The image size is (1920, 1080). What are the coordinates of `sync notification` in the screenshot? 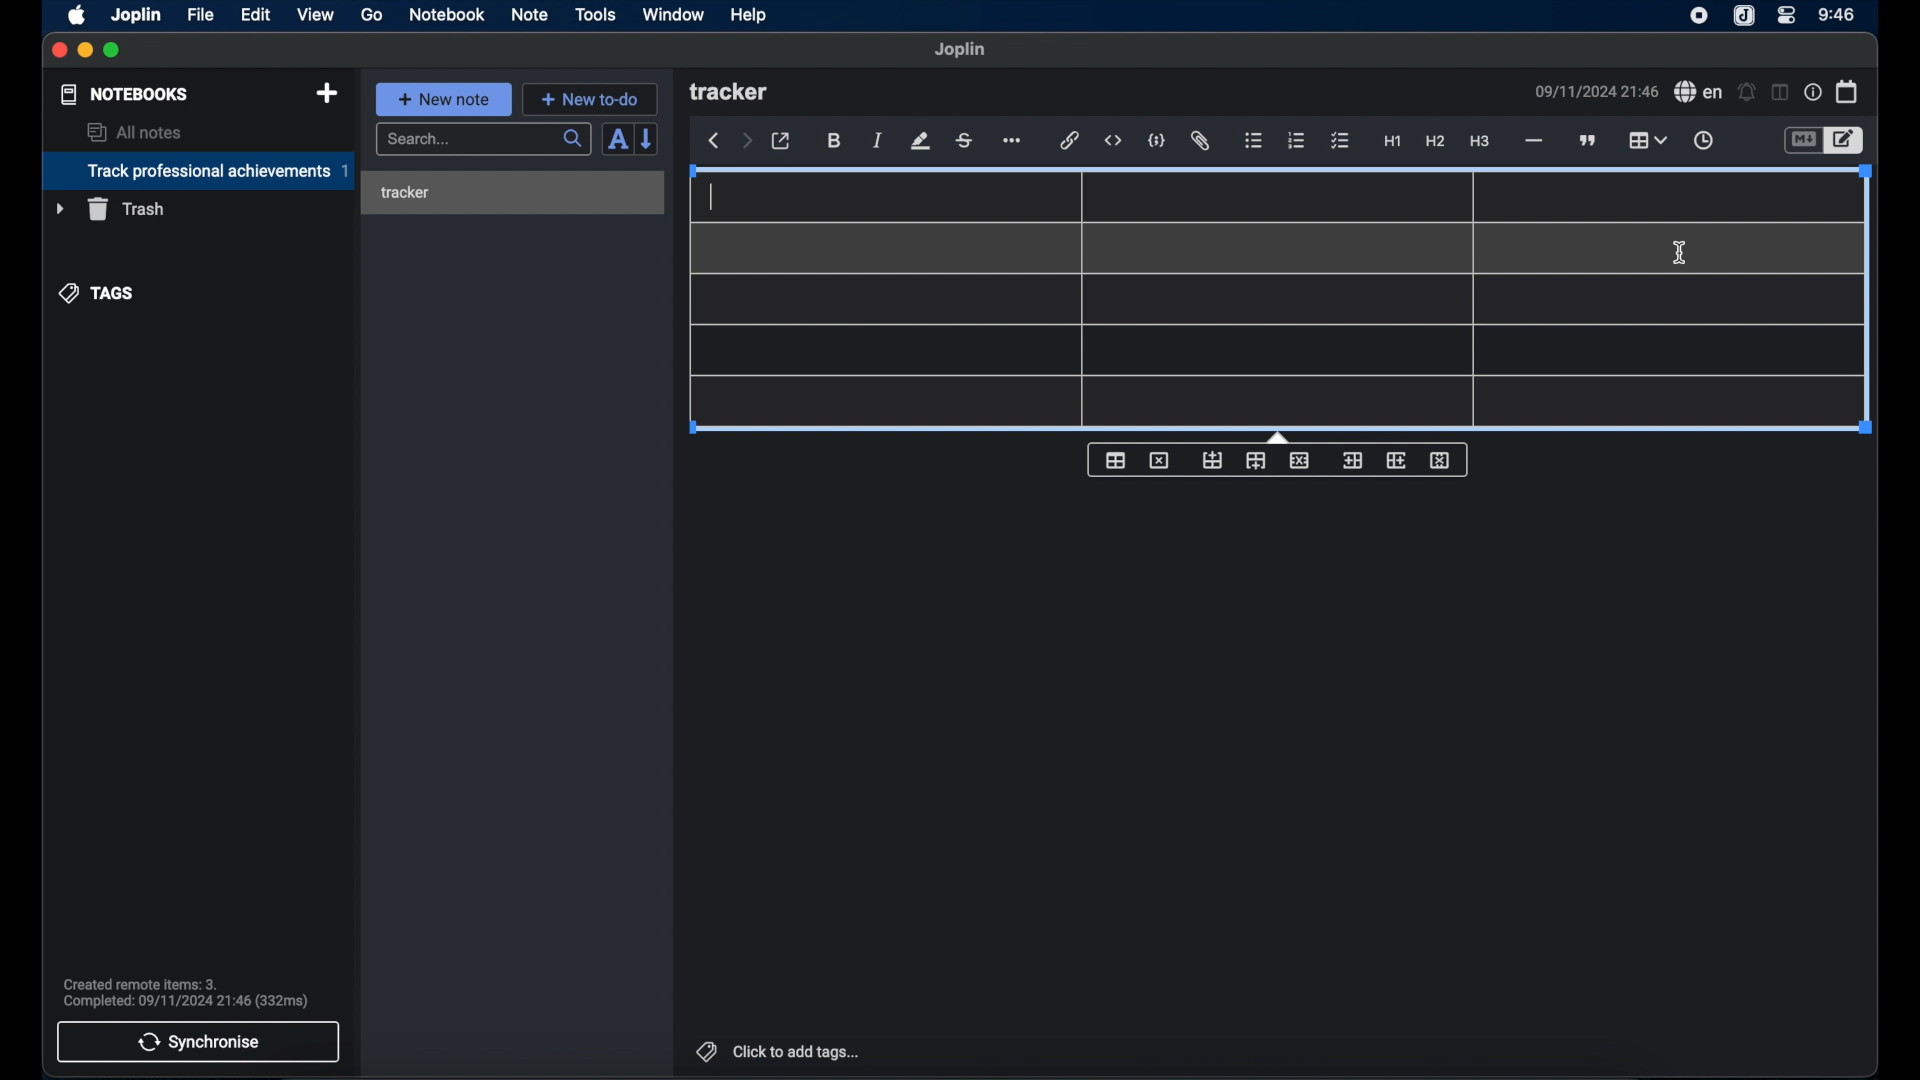 It's located at (185, 993).